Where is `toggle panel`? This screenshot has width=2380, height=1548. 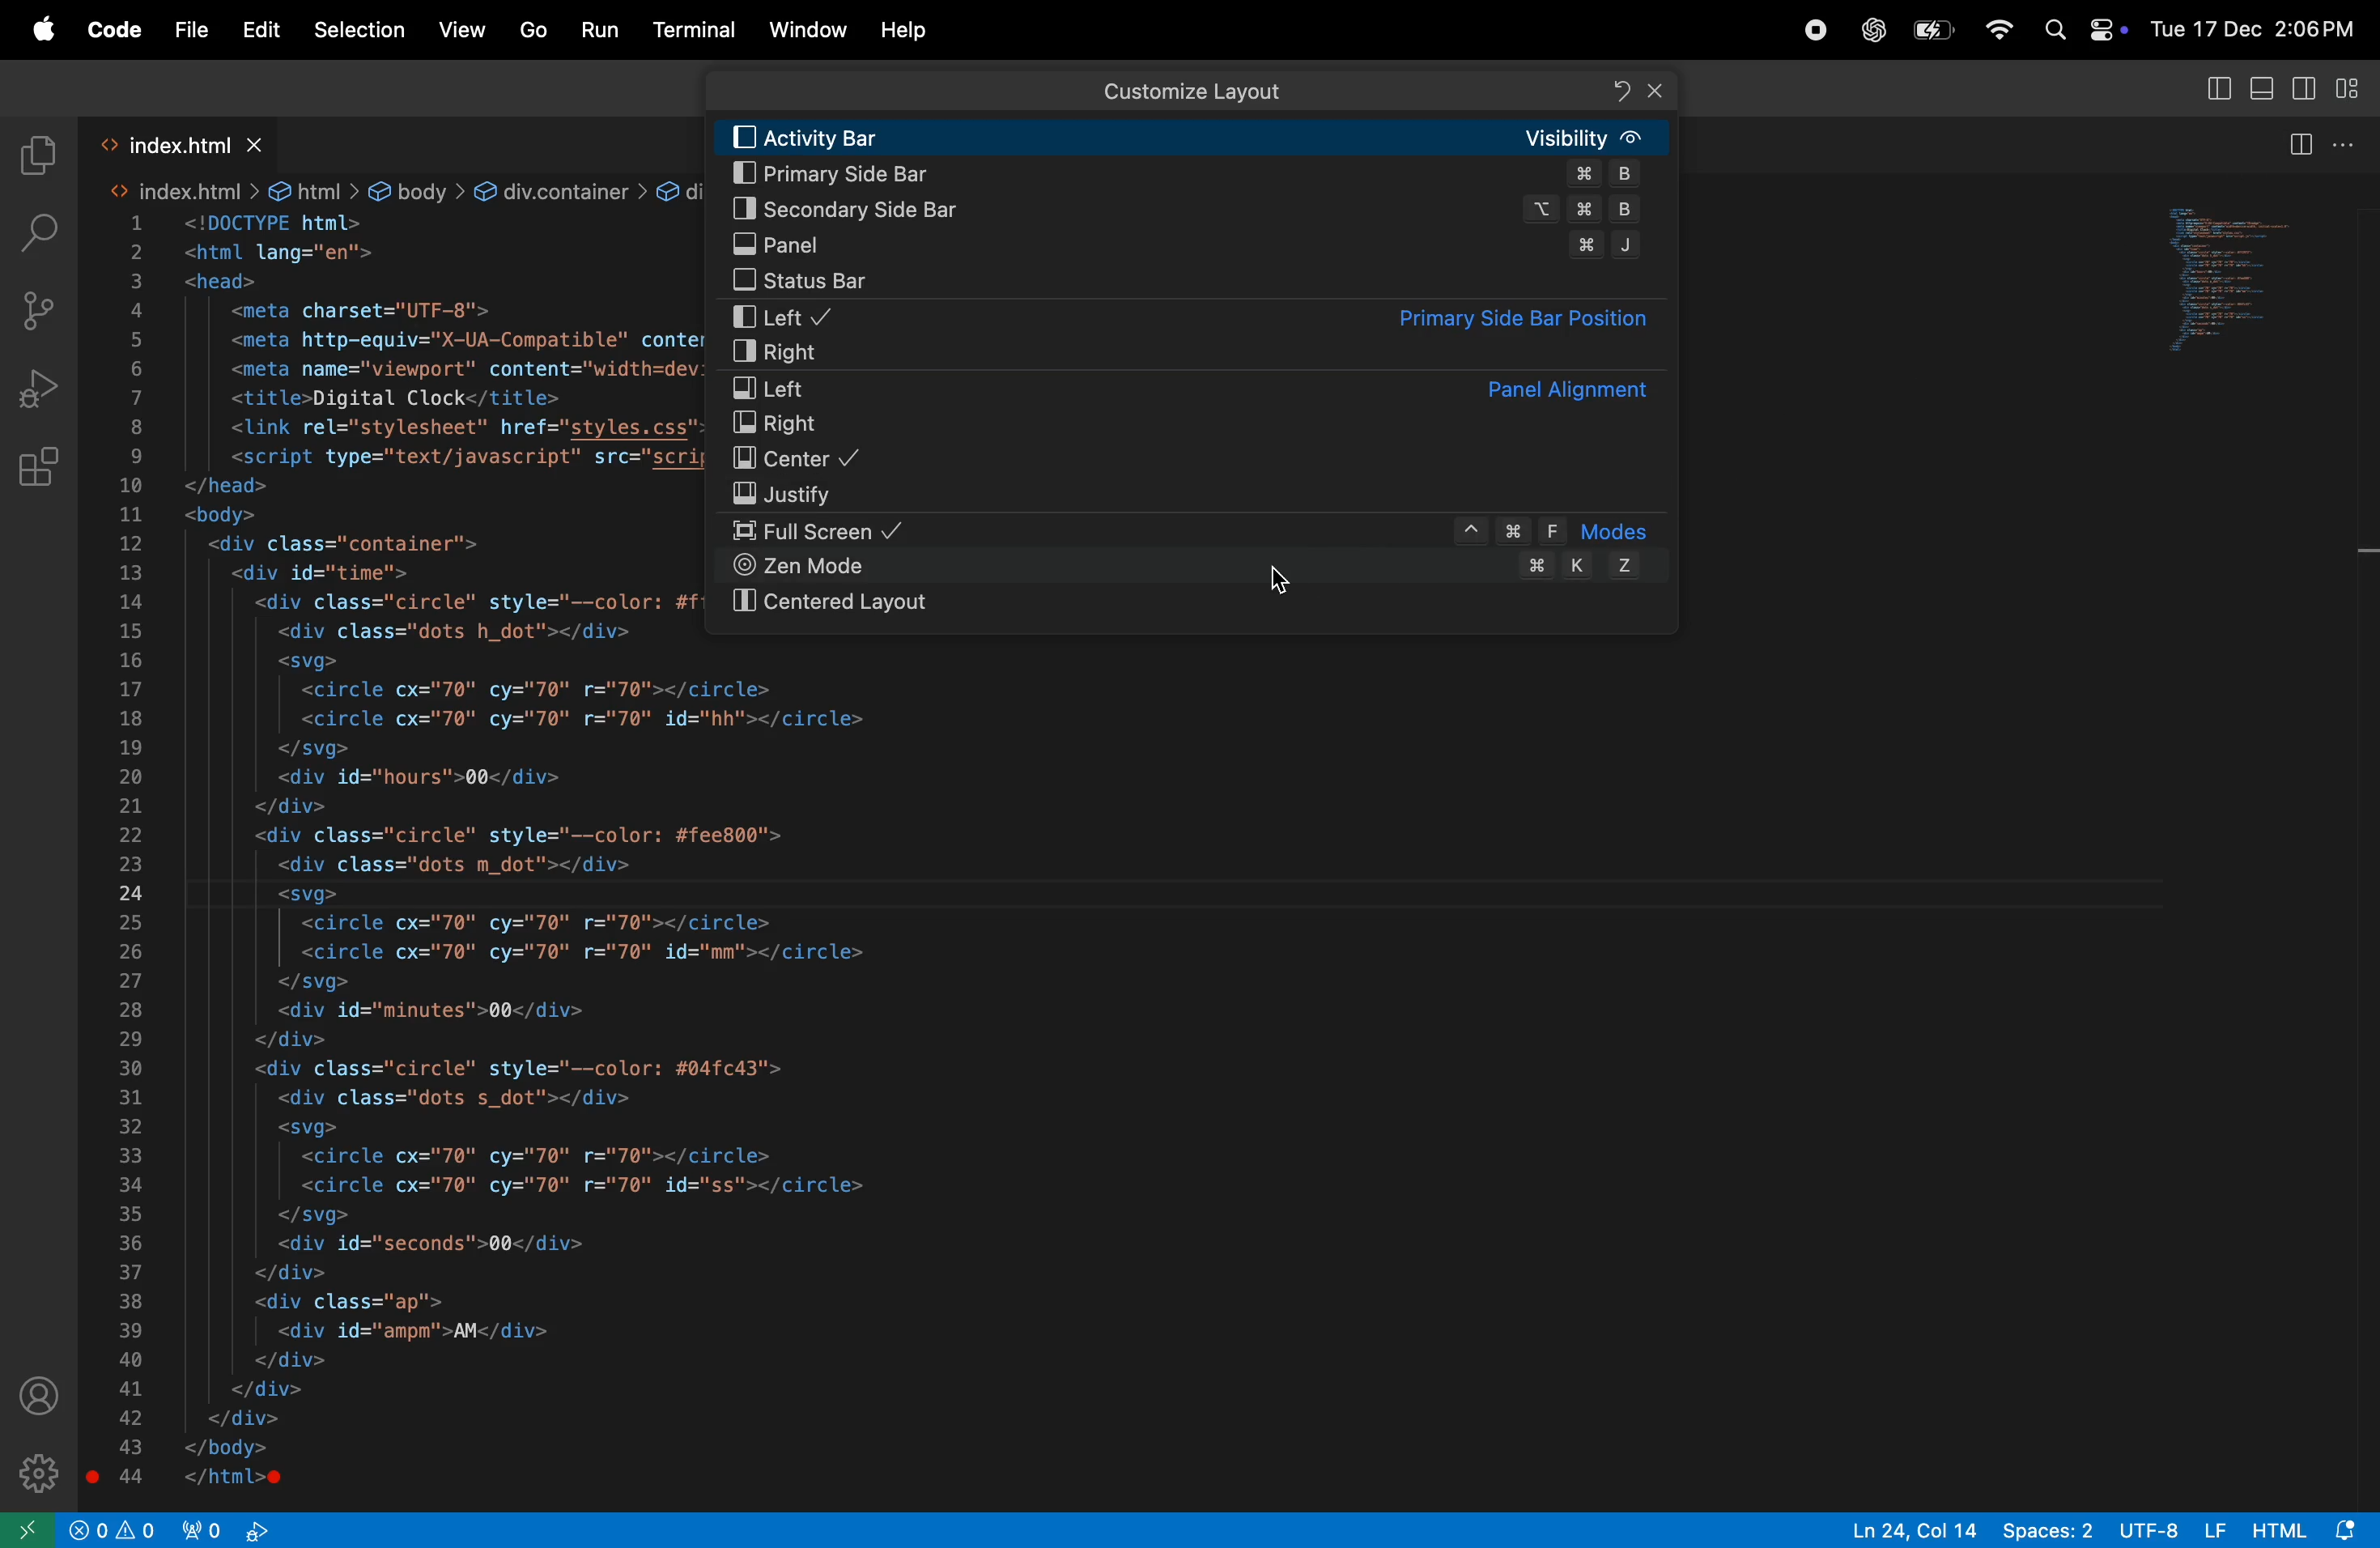
toggle panel is located at coordinates (2214, 88).